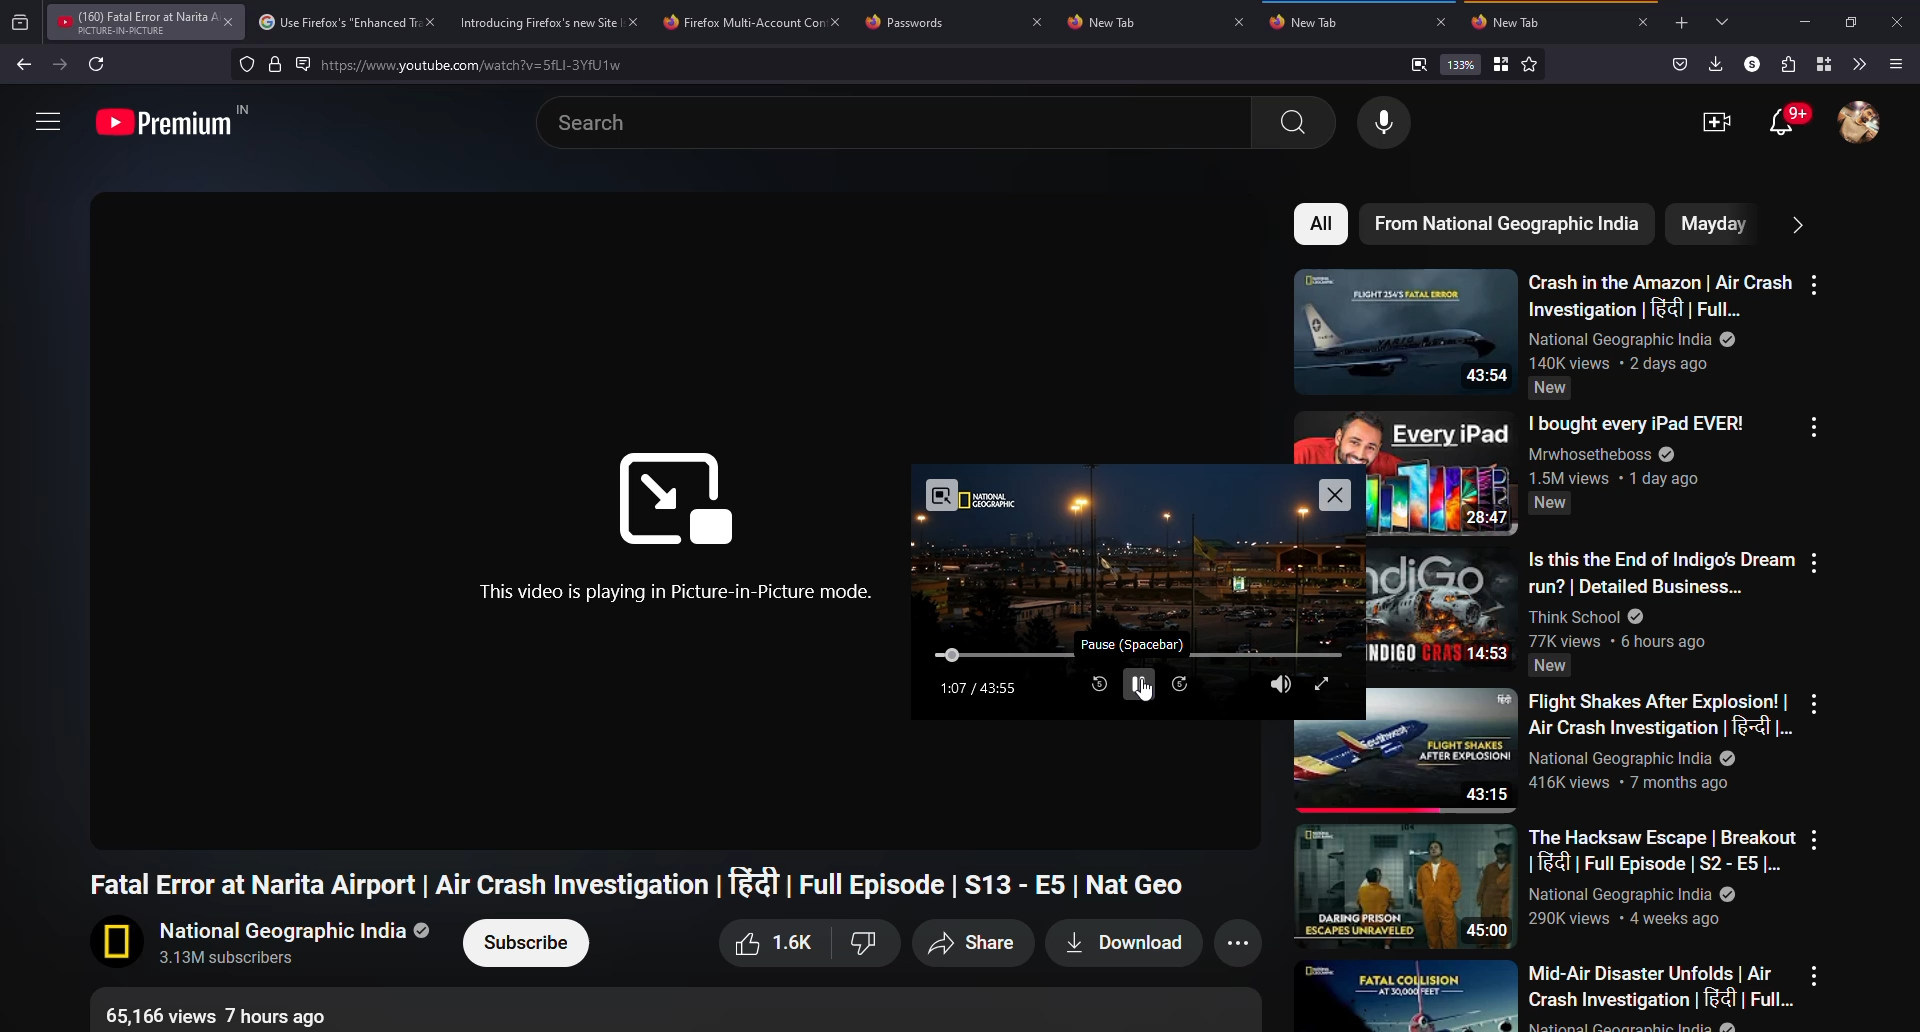 Image resolution: width=1920 pixels, height=1032 pixels. Describe the element at coordinates (1442, 751) in the screenshot. I see `Video thumbnail` at that location.